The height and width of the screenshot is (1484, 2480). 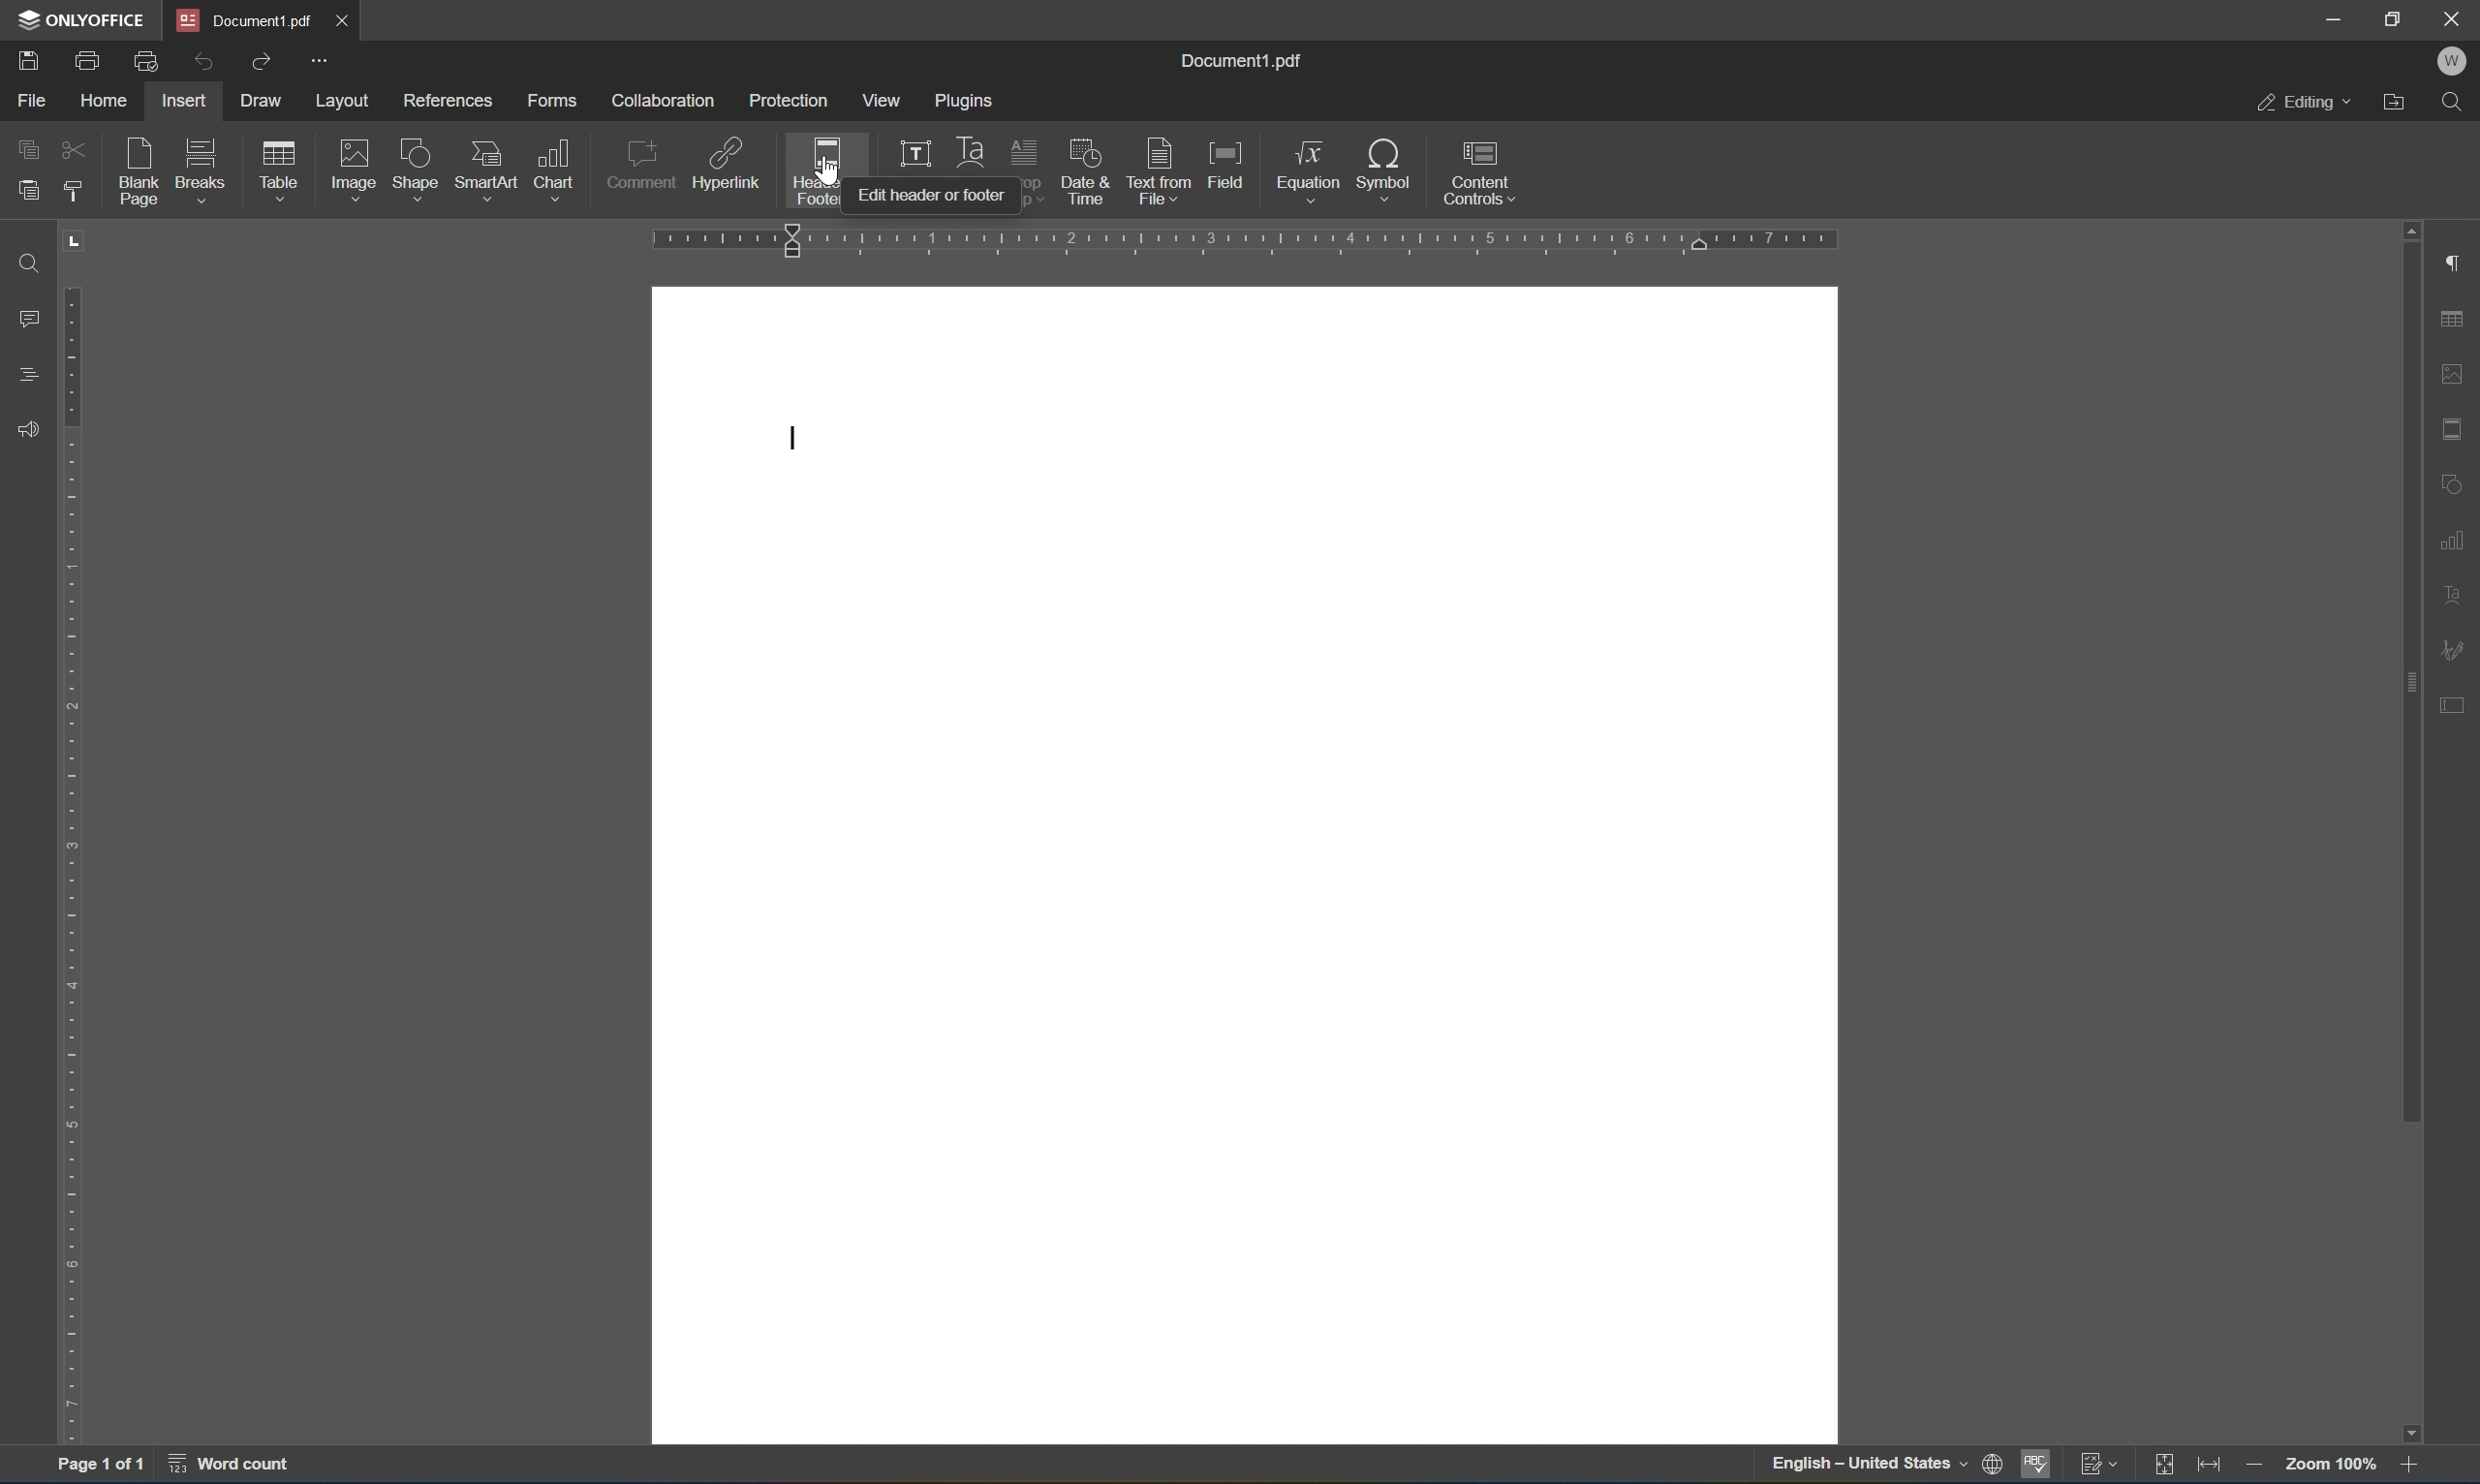 What do you see at coordinates (71, 189) in the screenshot?
I see `copy style` at bounding box center [71, 189].